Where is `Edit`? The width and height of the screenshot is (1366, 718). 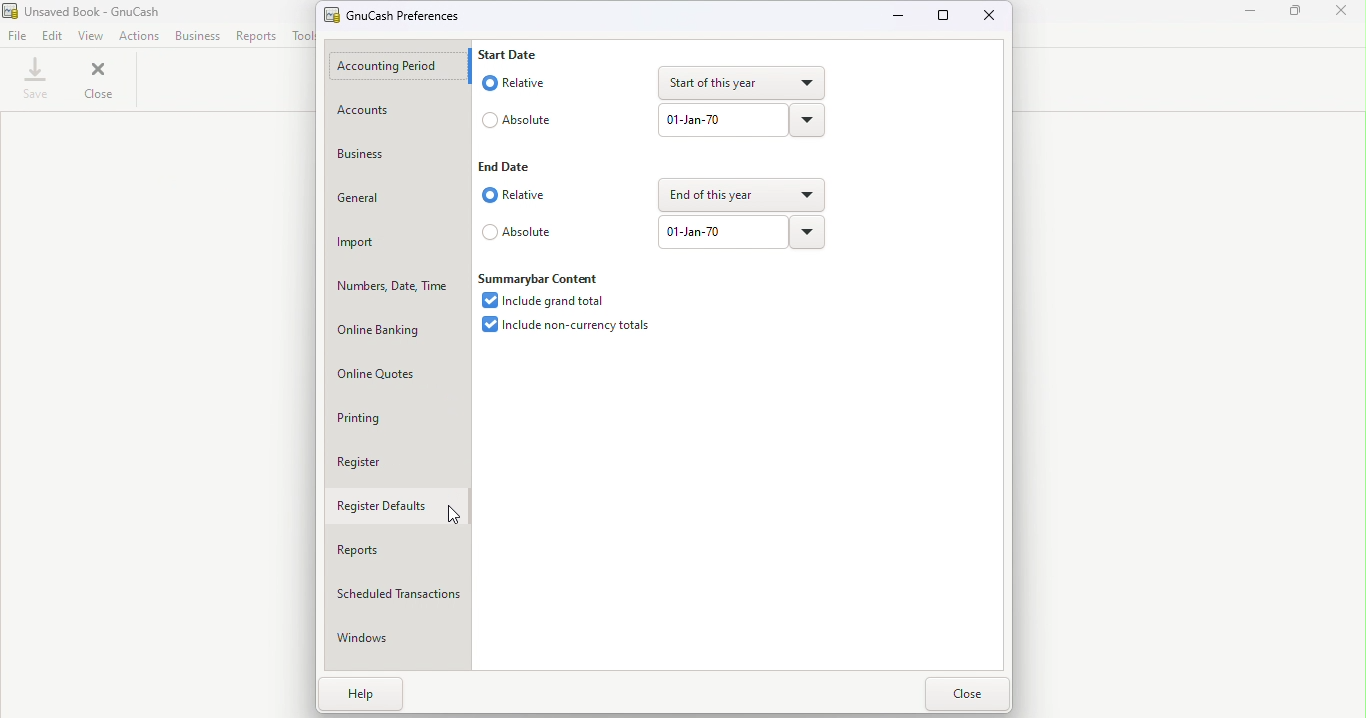
Edit is located at coordinates (56, 38).